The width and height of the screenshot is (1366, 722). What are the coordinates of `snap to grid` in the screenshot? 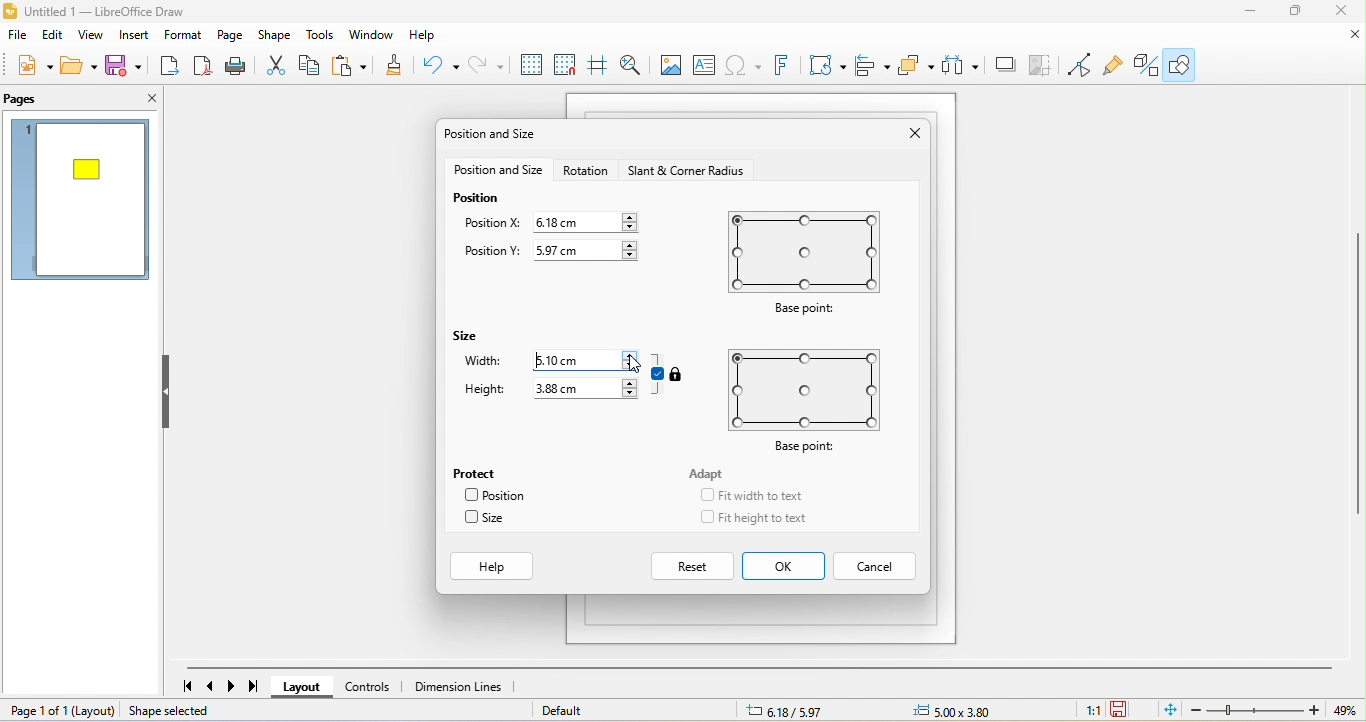 It's located at (568, 65).